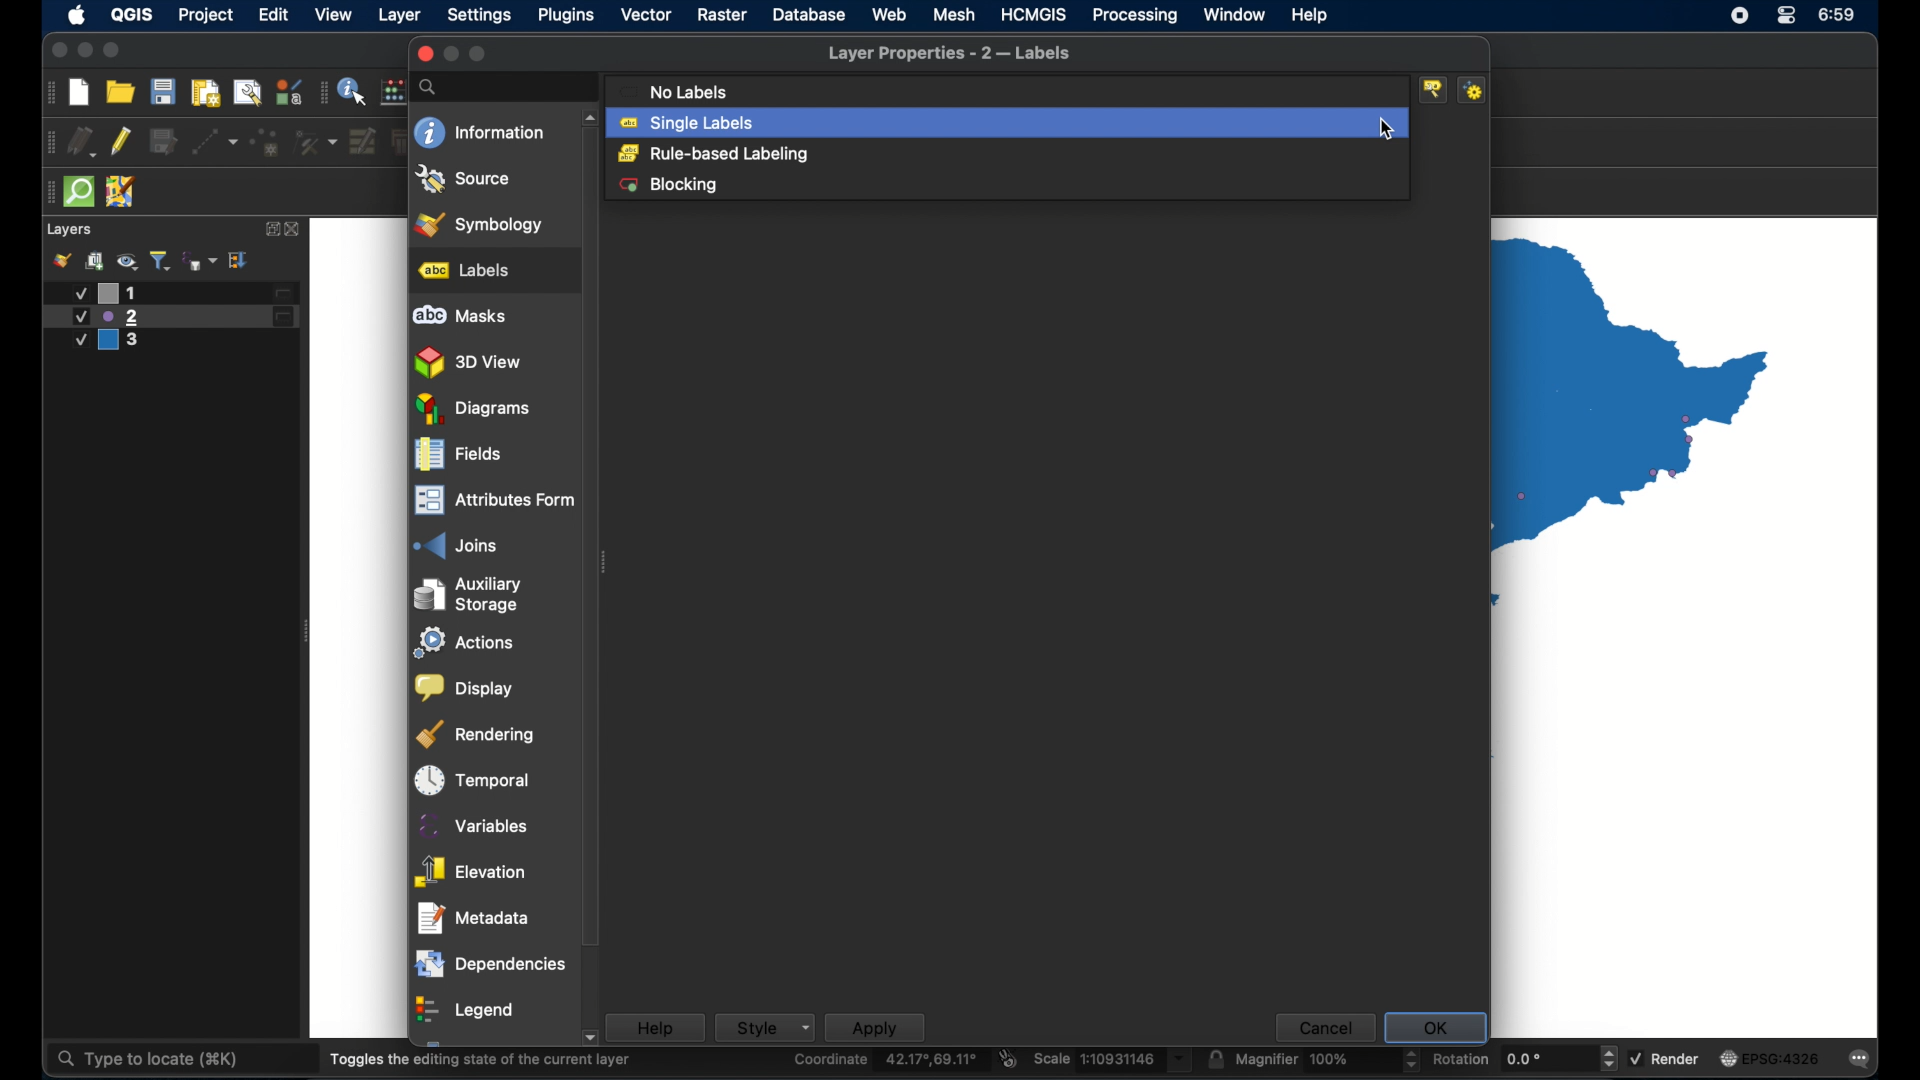  What do you see at coordinates (1009, 1058) in the screenshot?
I see `toggle extents and mouse display position` at bounding box center [1009, 1058].